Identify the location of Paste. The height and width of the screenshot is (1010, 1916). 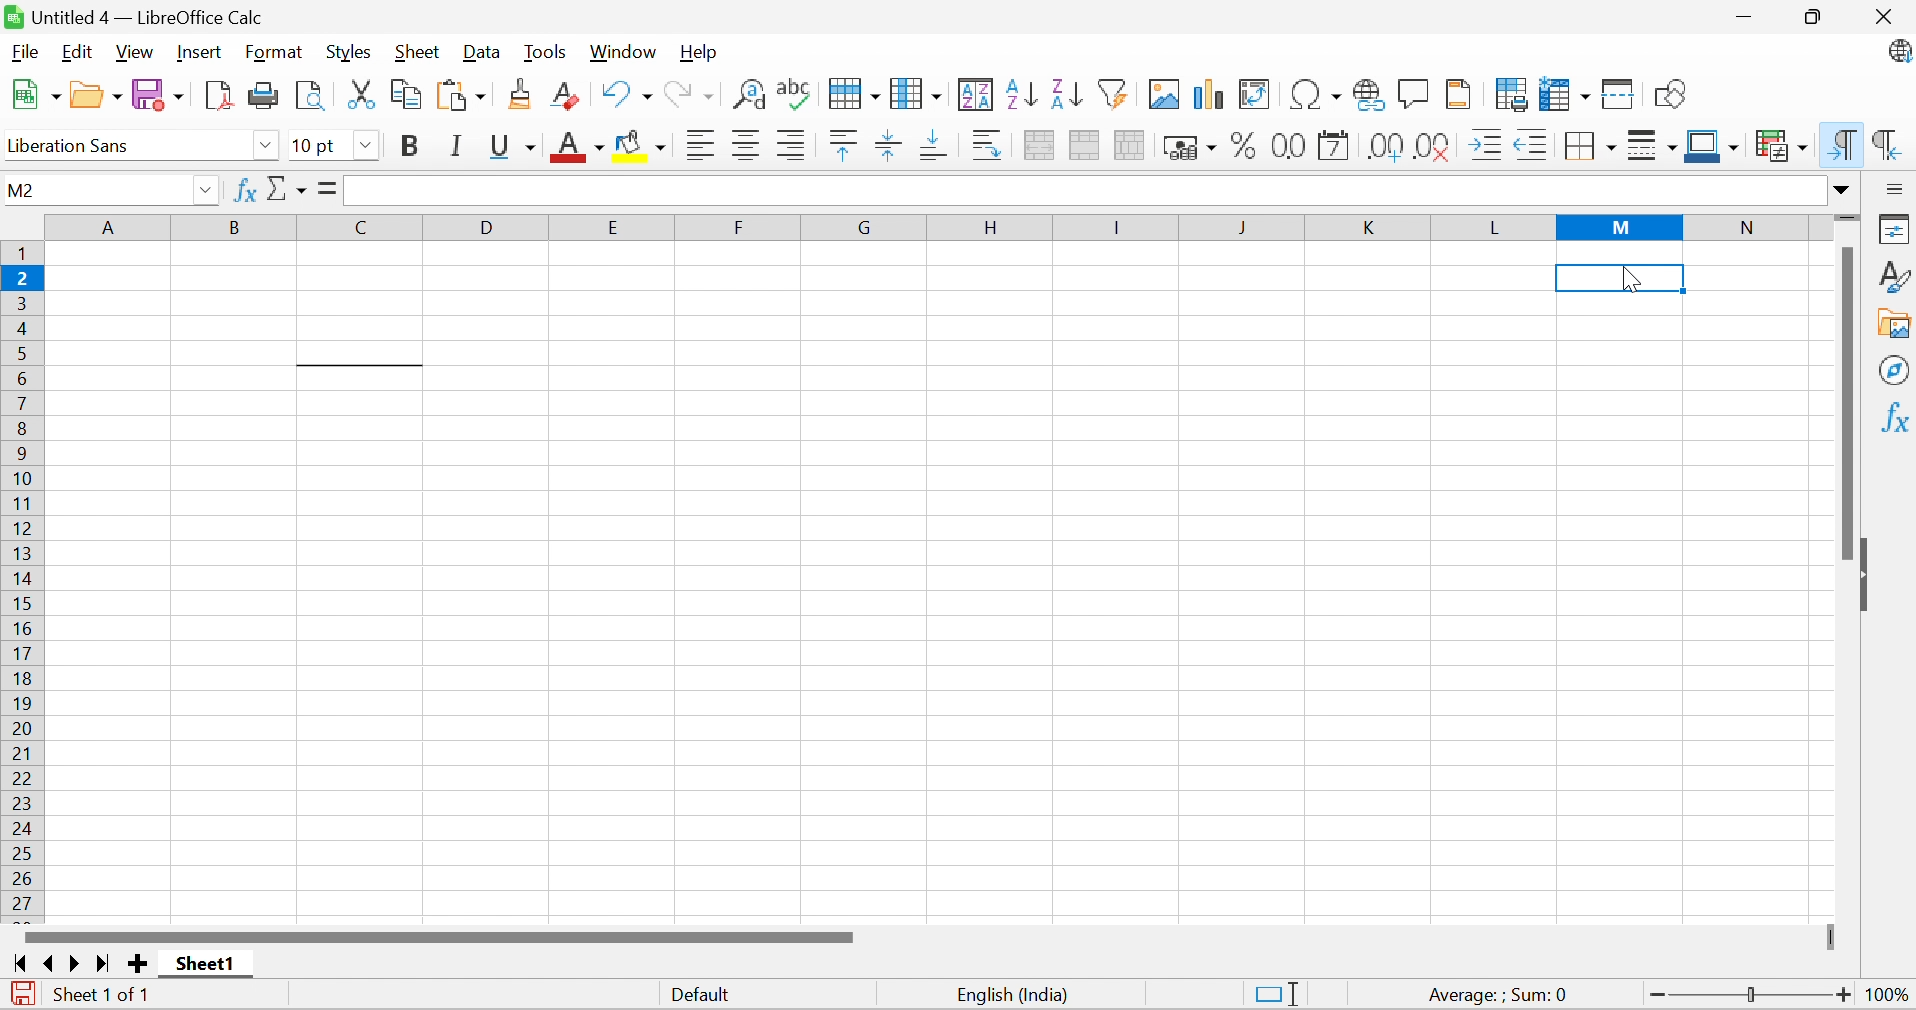
(465, 97).